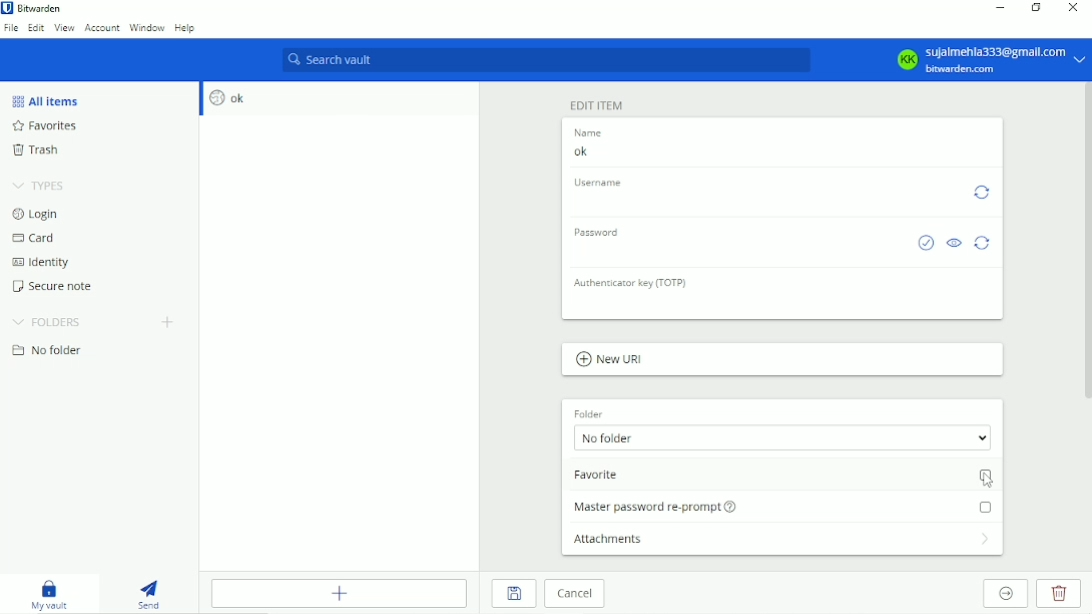 The image size is (1092, 614). Describe the element at coordinates (36, 29) in the screenshot. I see `Edit` at that location.